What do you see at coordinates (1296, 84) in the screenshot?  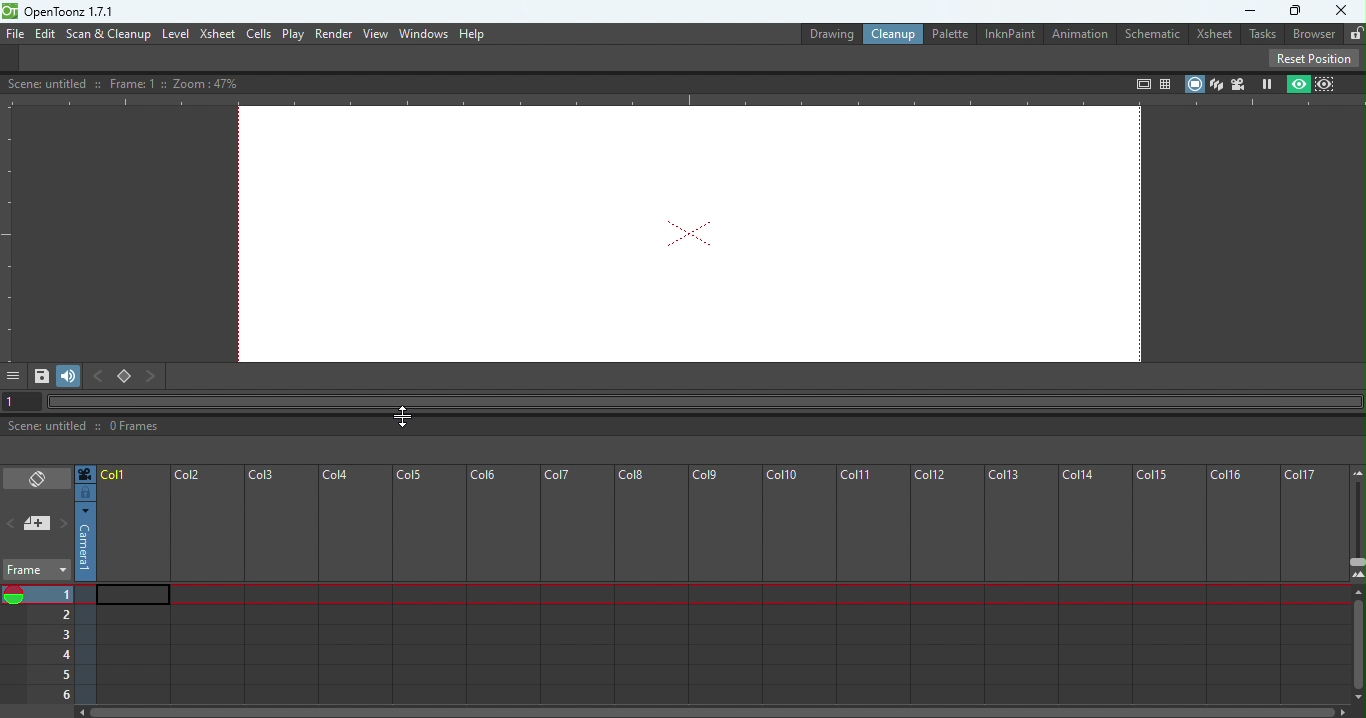 I see `Preview` at bounding box center [1296, 84].